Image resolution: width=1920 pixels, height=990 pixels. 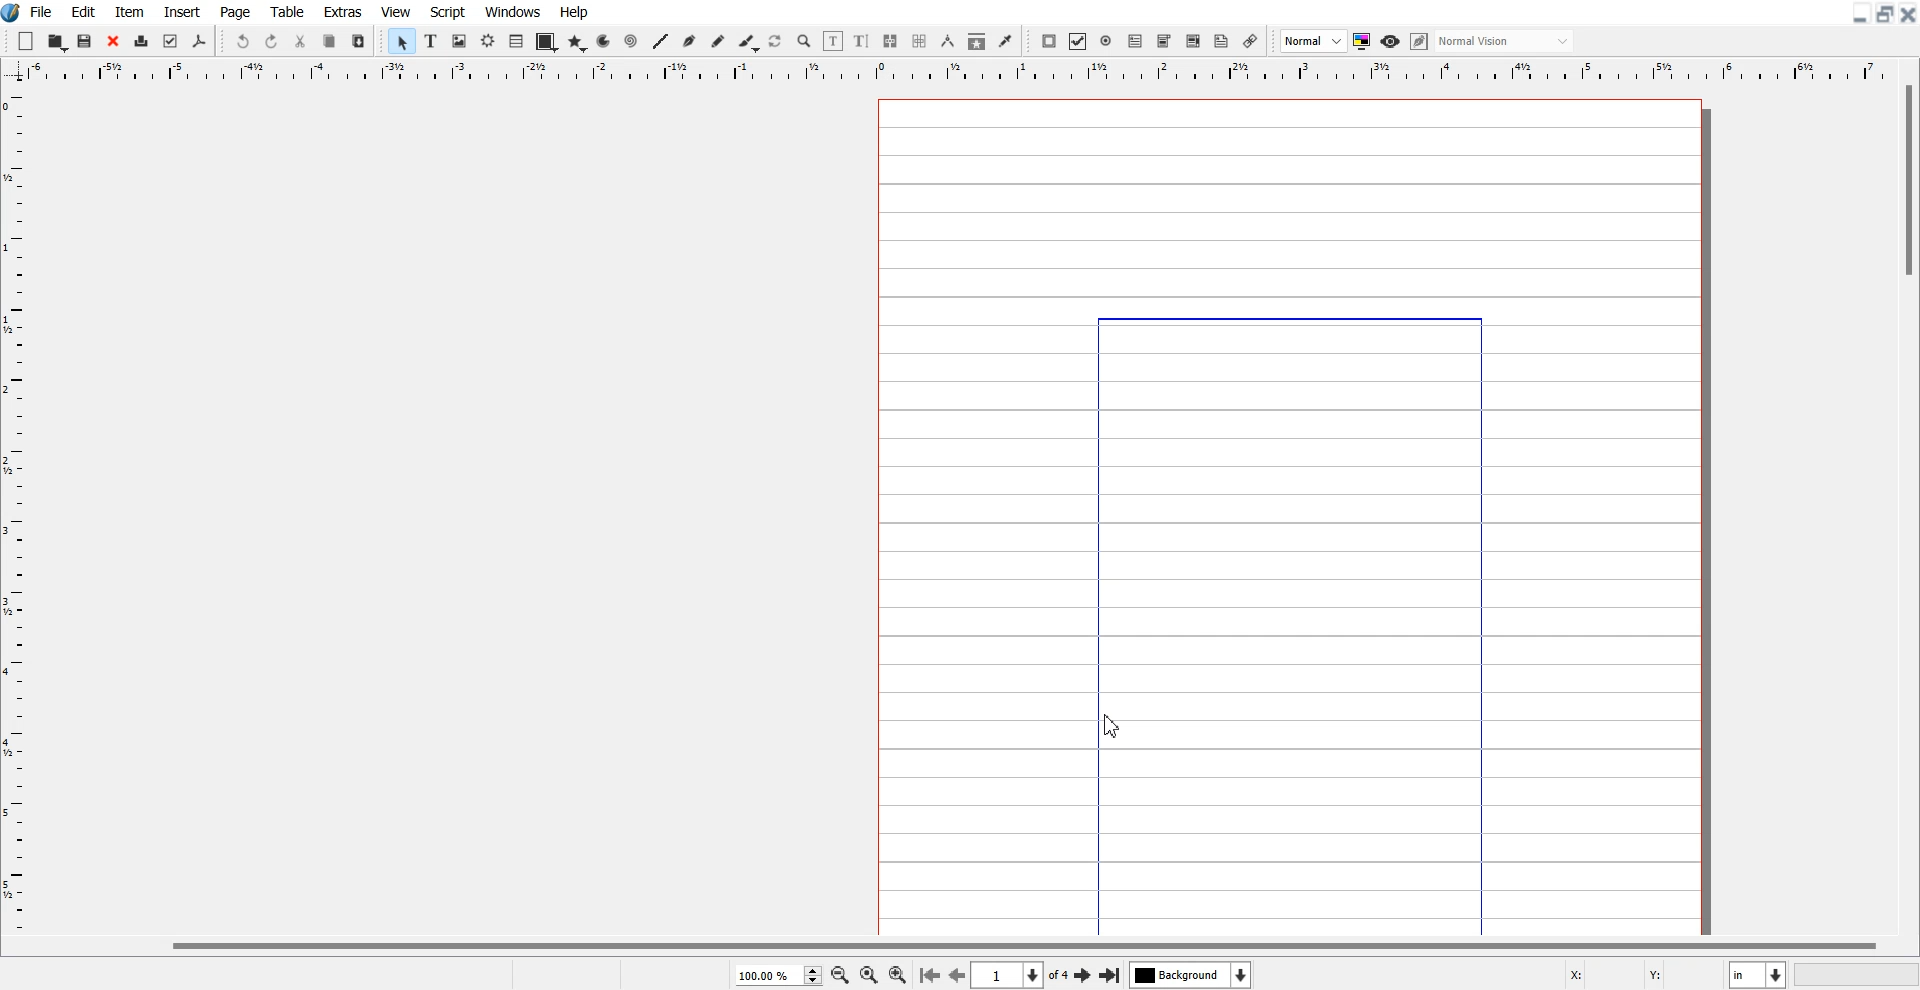 I want to click on PDF Combo Box, so click(x=1163, y=41).